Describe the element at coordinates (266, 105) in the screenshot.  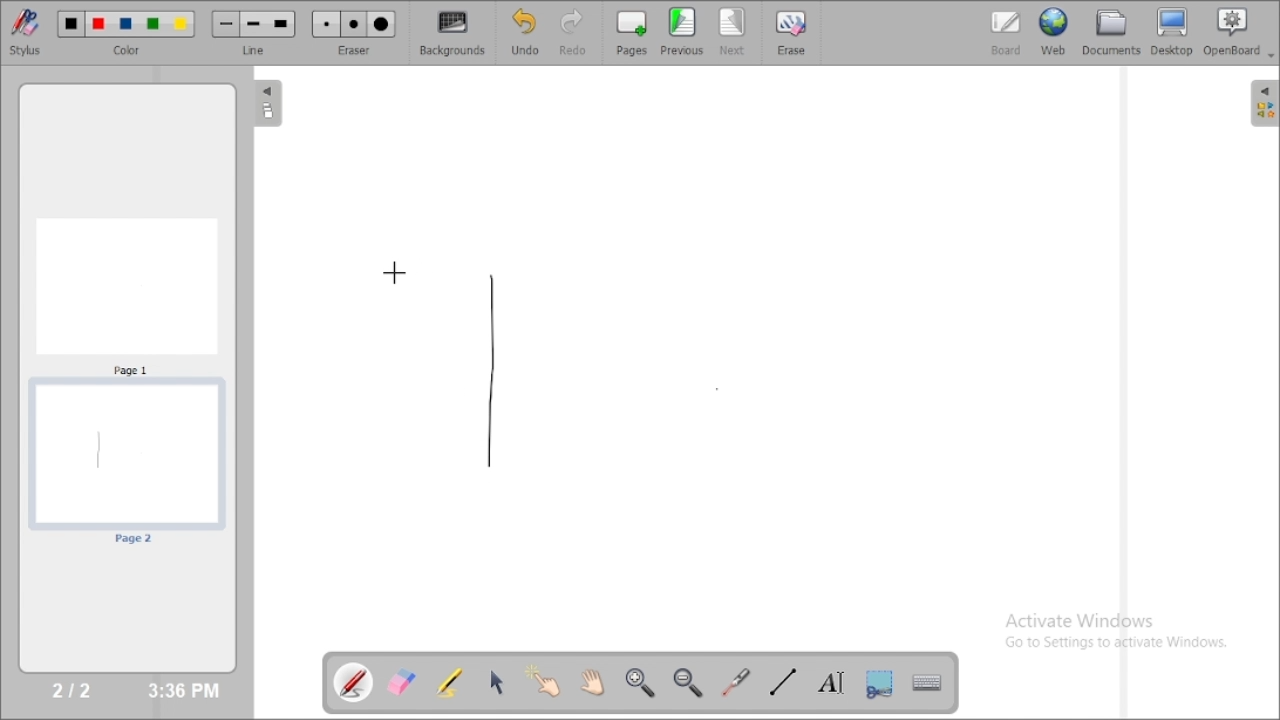
I see `The flatplan (left panel)` at that location.